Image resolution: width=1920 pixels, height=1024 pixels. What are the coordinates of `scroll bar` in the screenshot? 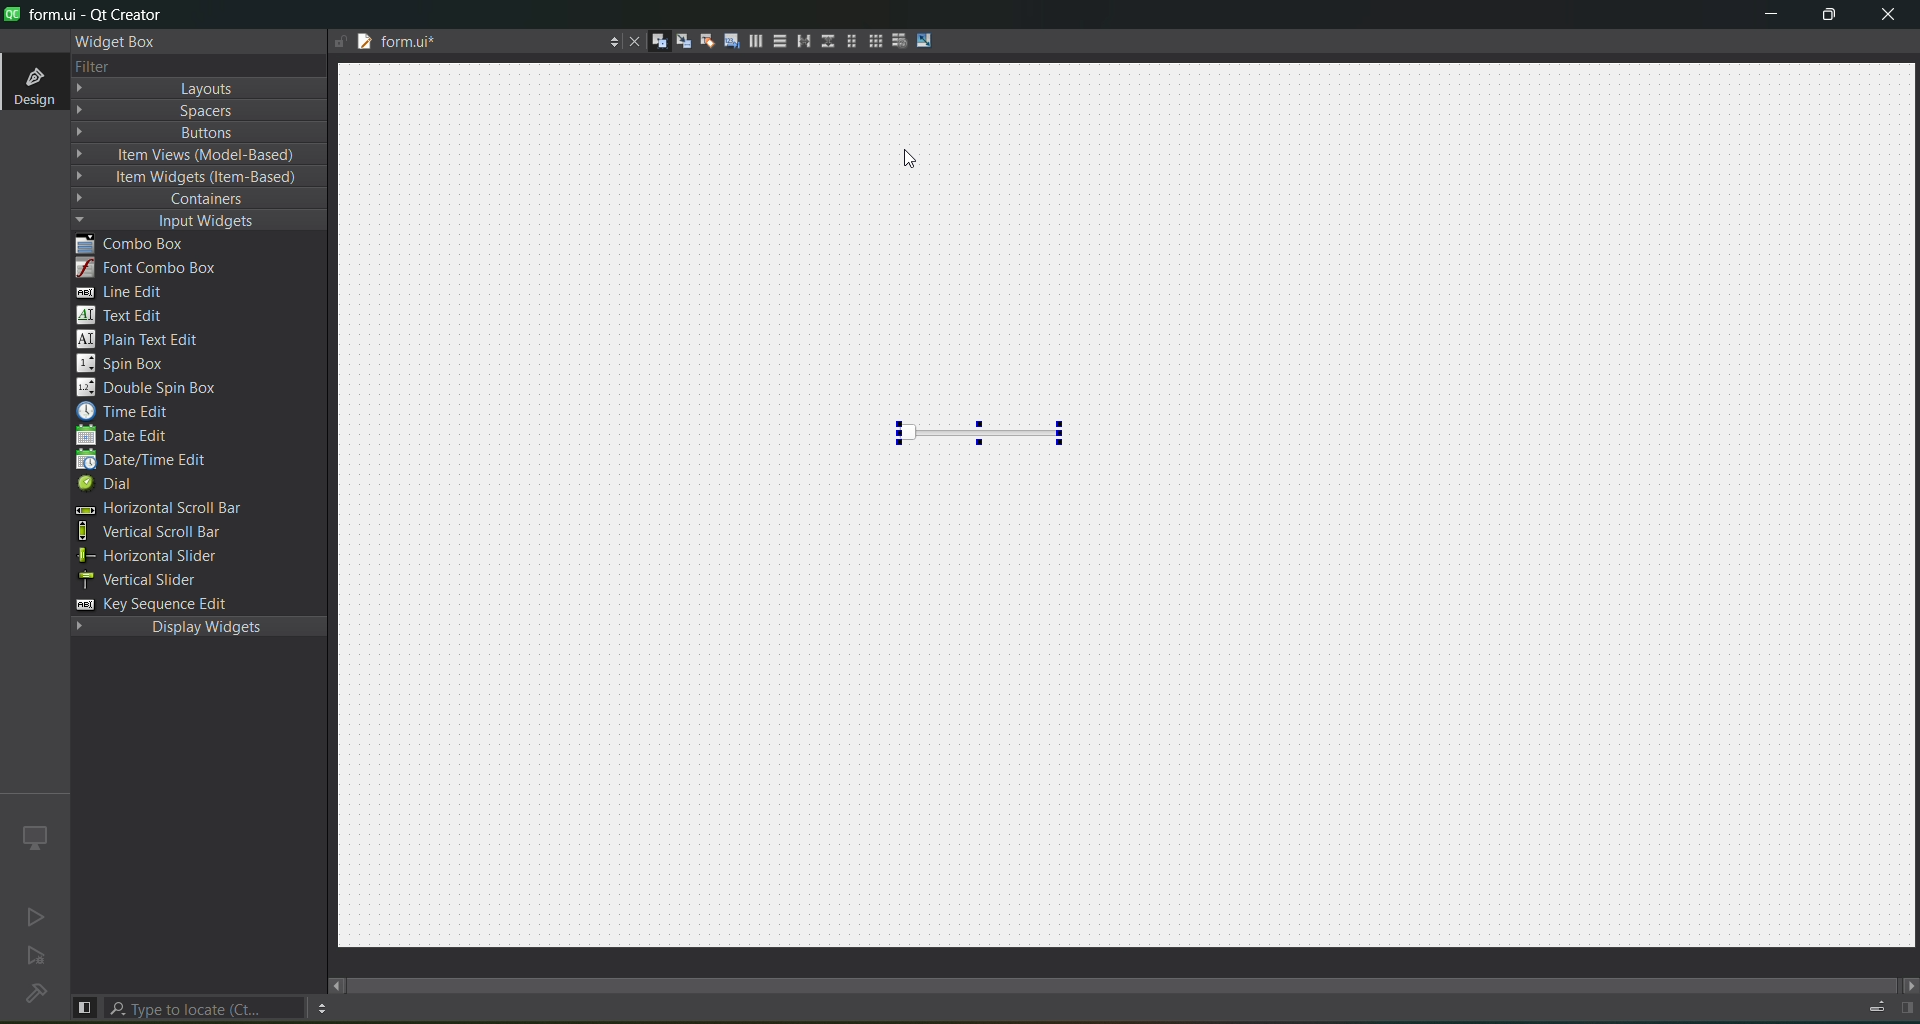 It's located at (1133, 984).